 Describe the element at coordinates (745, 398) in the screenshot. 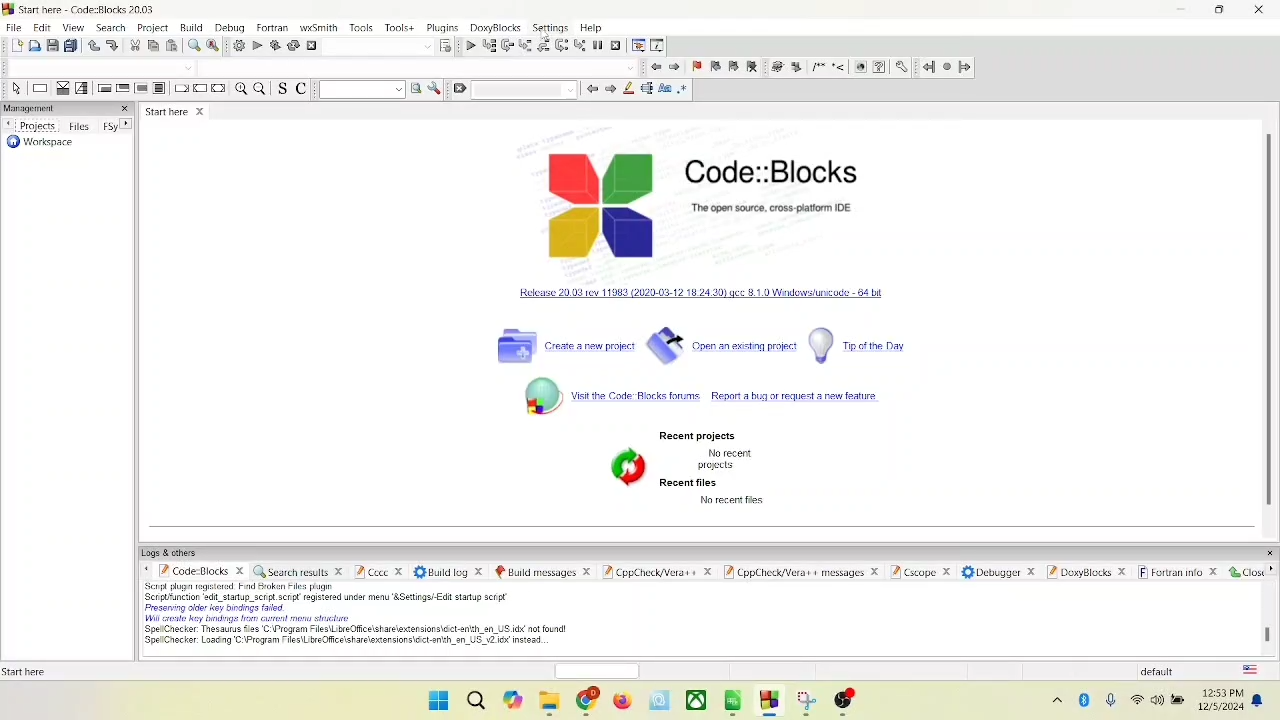

I see `report a bug` at that location.